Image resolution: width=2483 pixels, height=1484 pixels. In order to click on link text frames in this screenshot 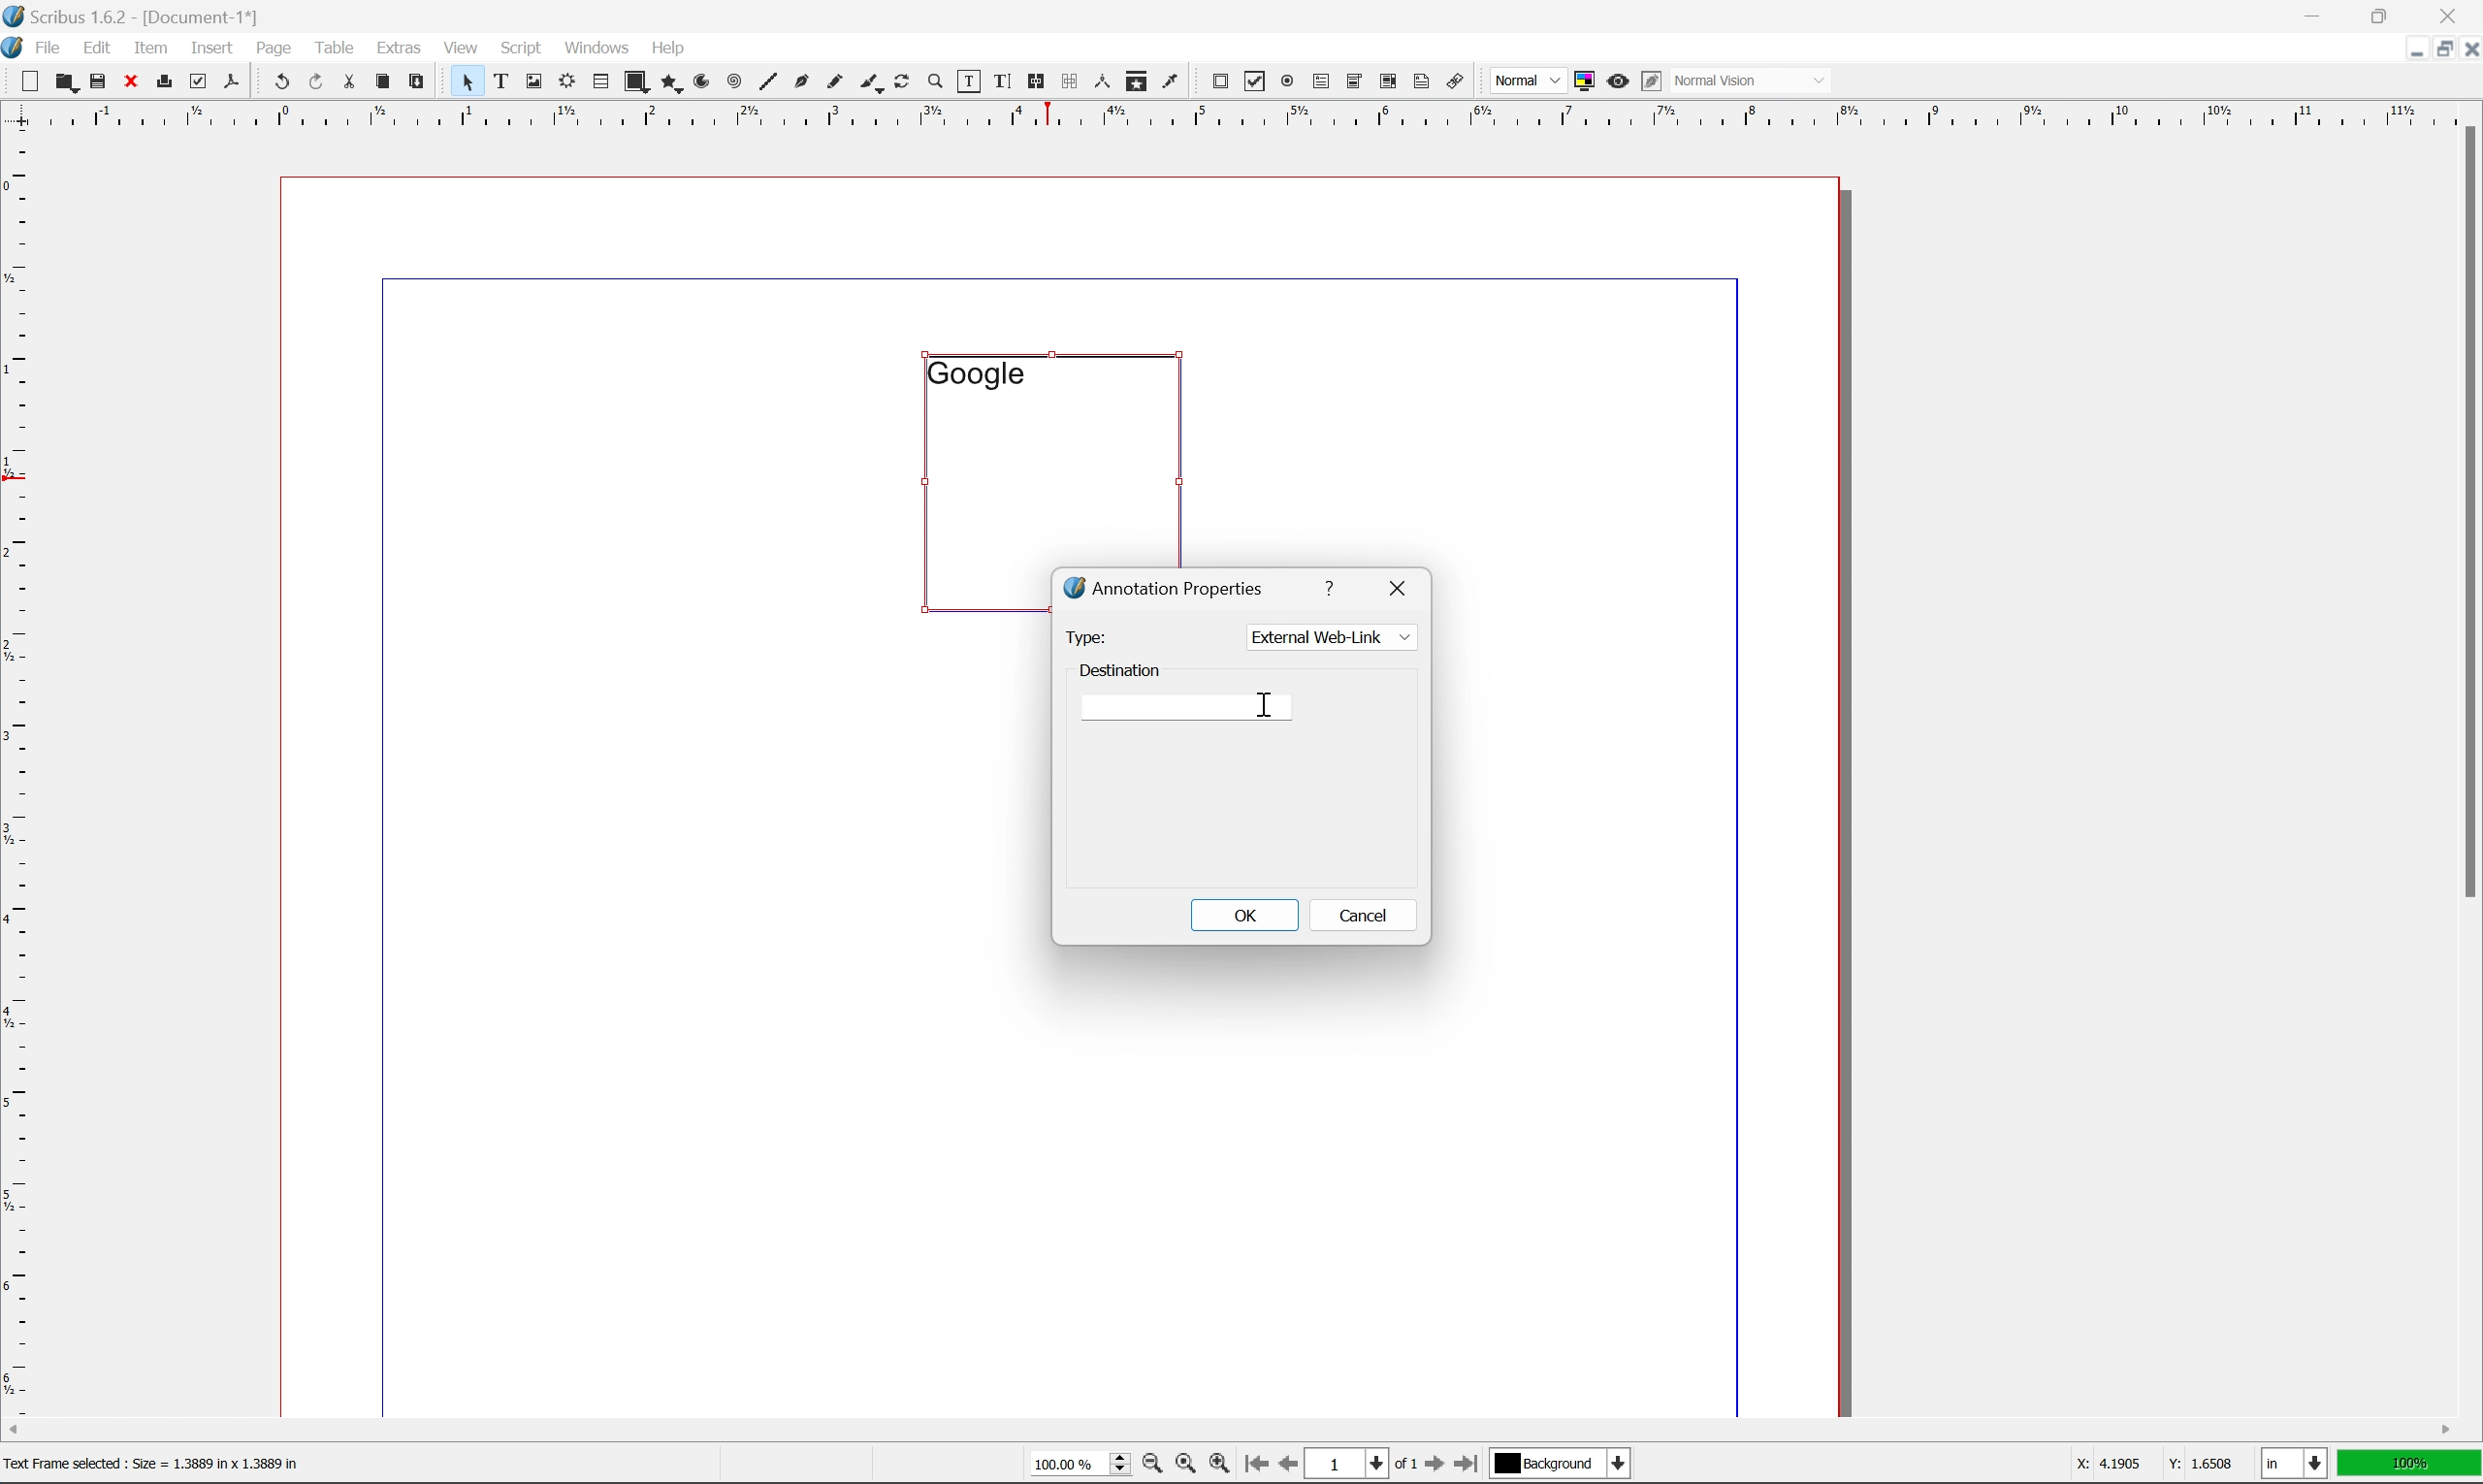, I will do `click(1033, 82)`.